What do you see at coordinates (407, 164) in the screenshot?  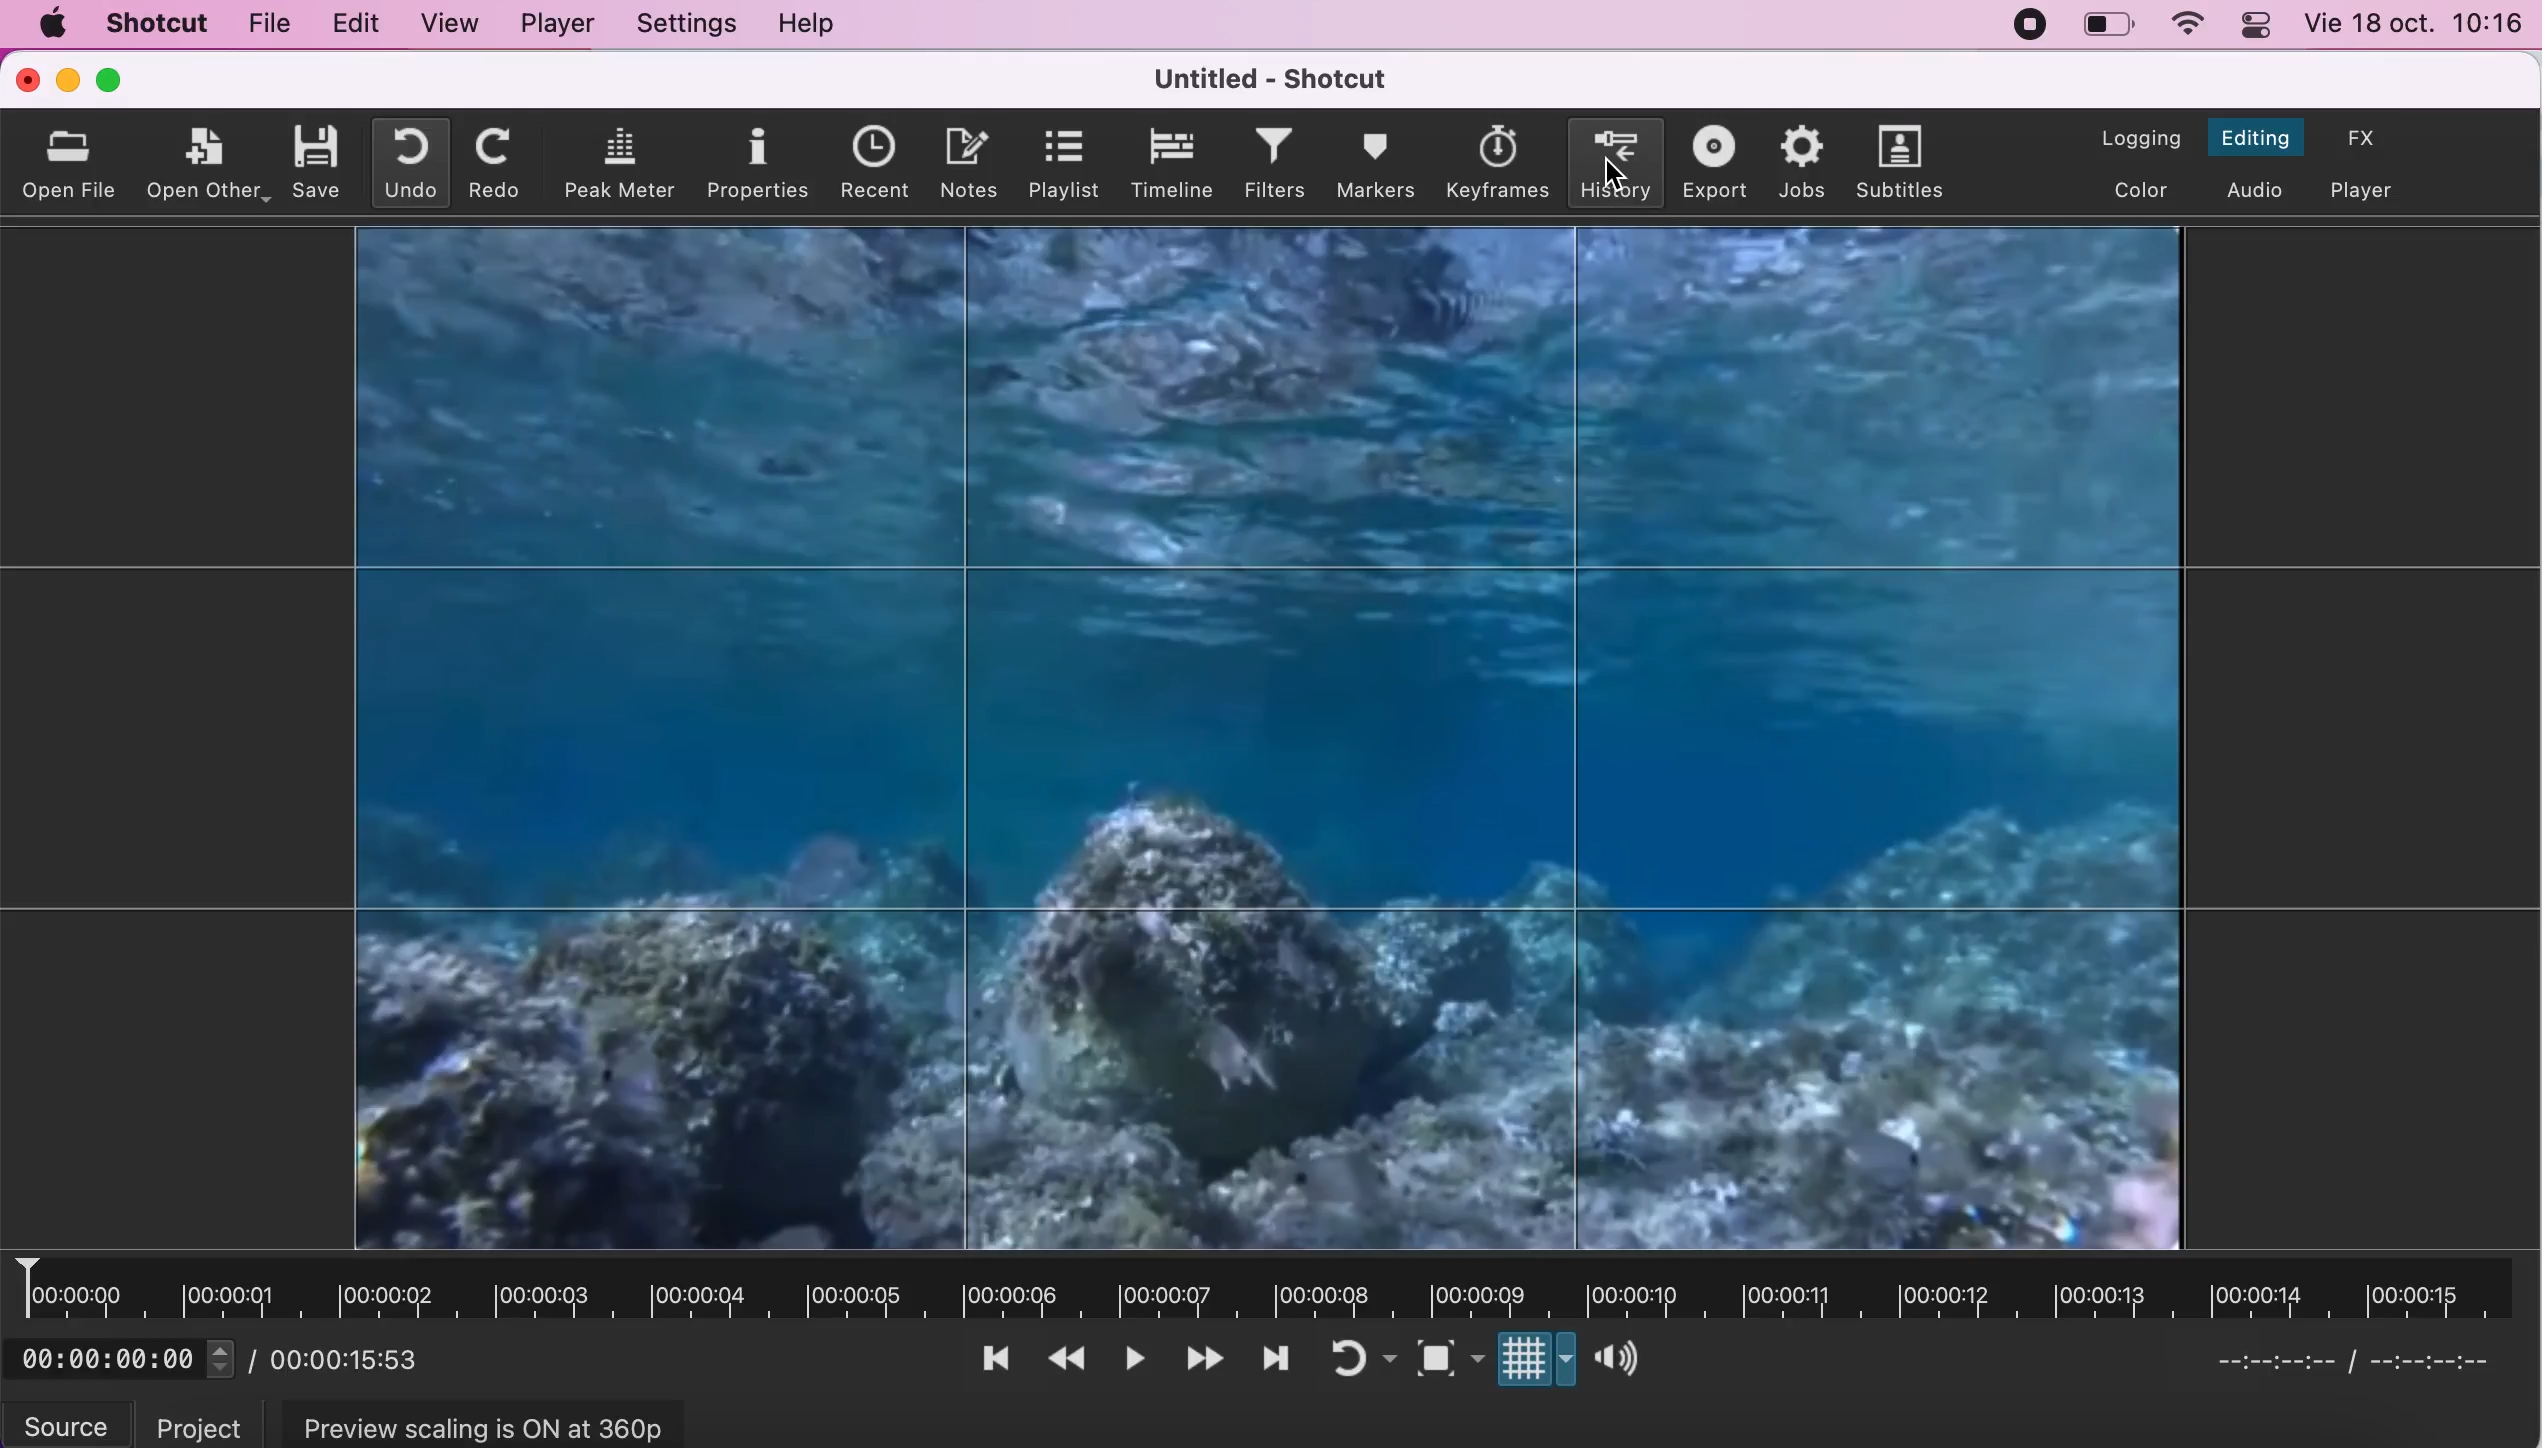 I see `undo` at bounding box center [407, 164].